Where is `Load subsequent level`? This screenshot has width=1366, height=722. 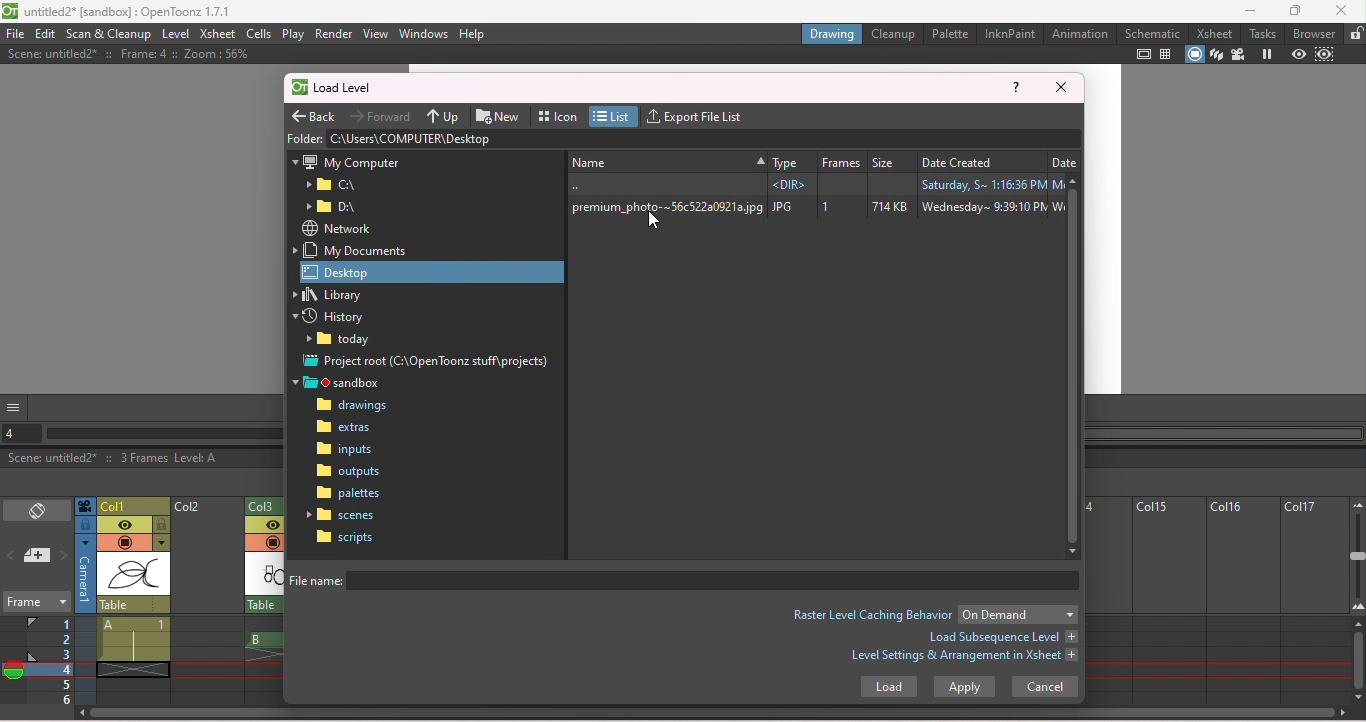 Load subsequent level is located at coordinates (1001, 637).